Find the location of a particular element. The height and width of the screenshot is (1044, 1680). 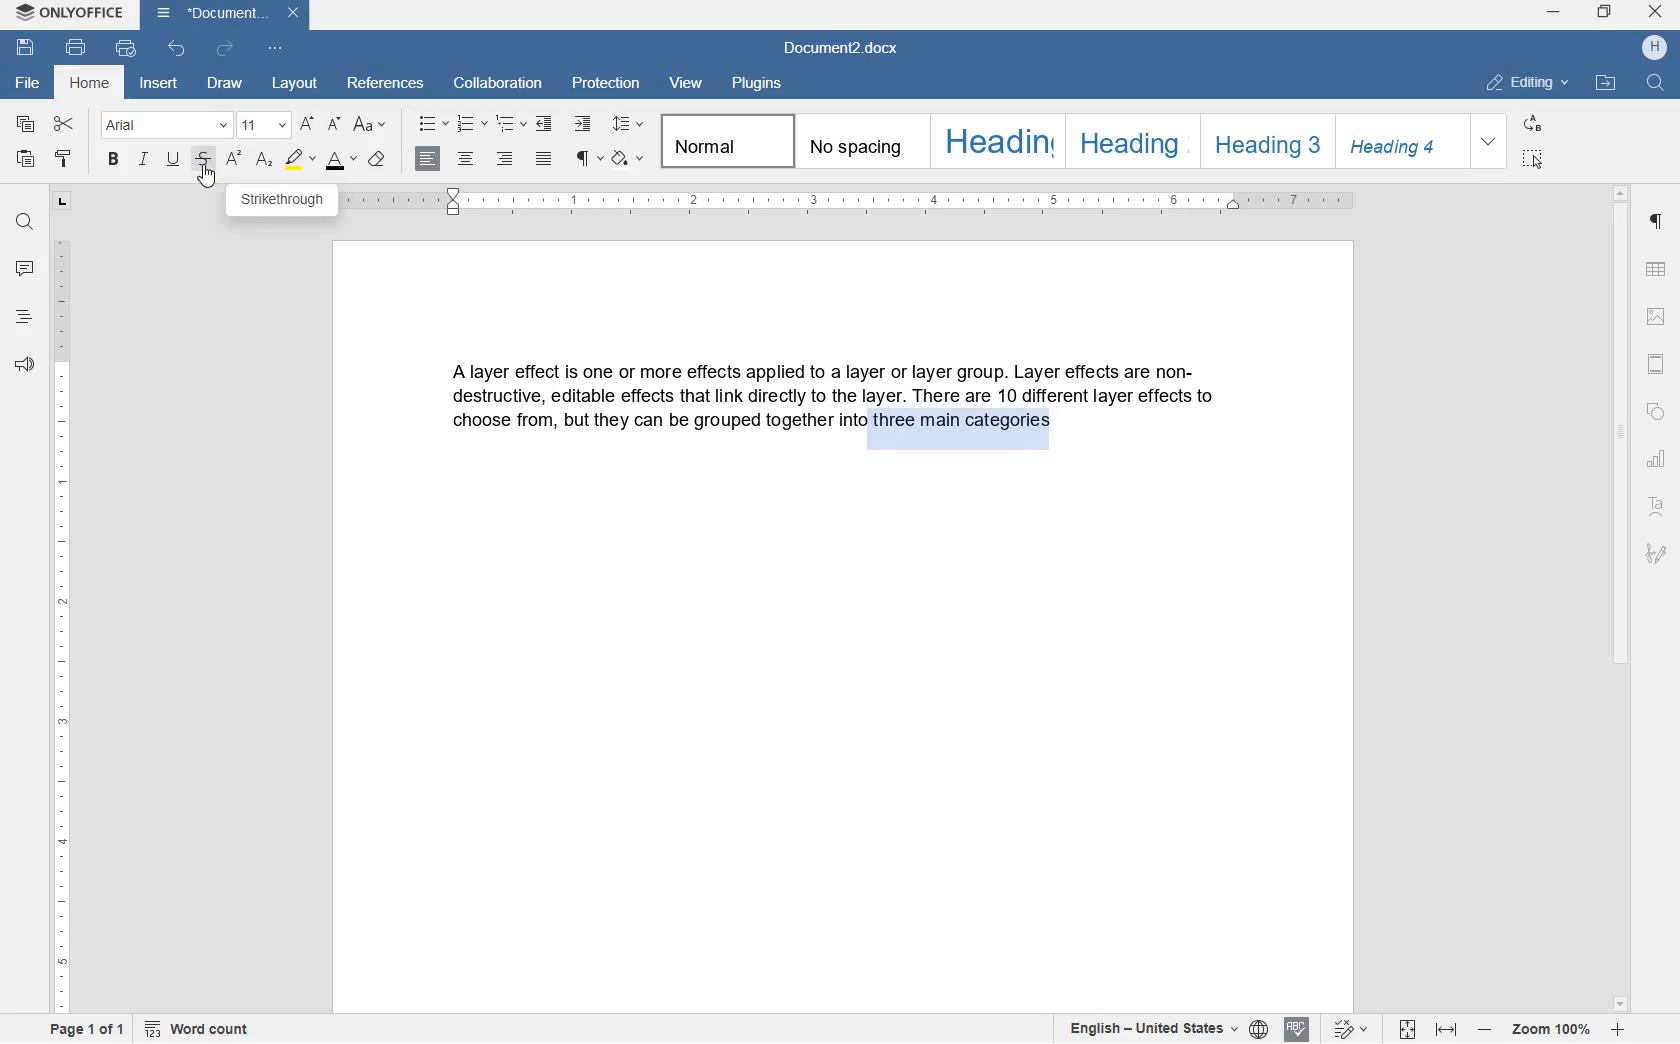

heading 1 is located at coordinates (994, 142).